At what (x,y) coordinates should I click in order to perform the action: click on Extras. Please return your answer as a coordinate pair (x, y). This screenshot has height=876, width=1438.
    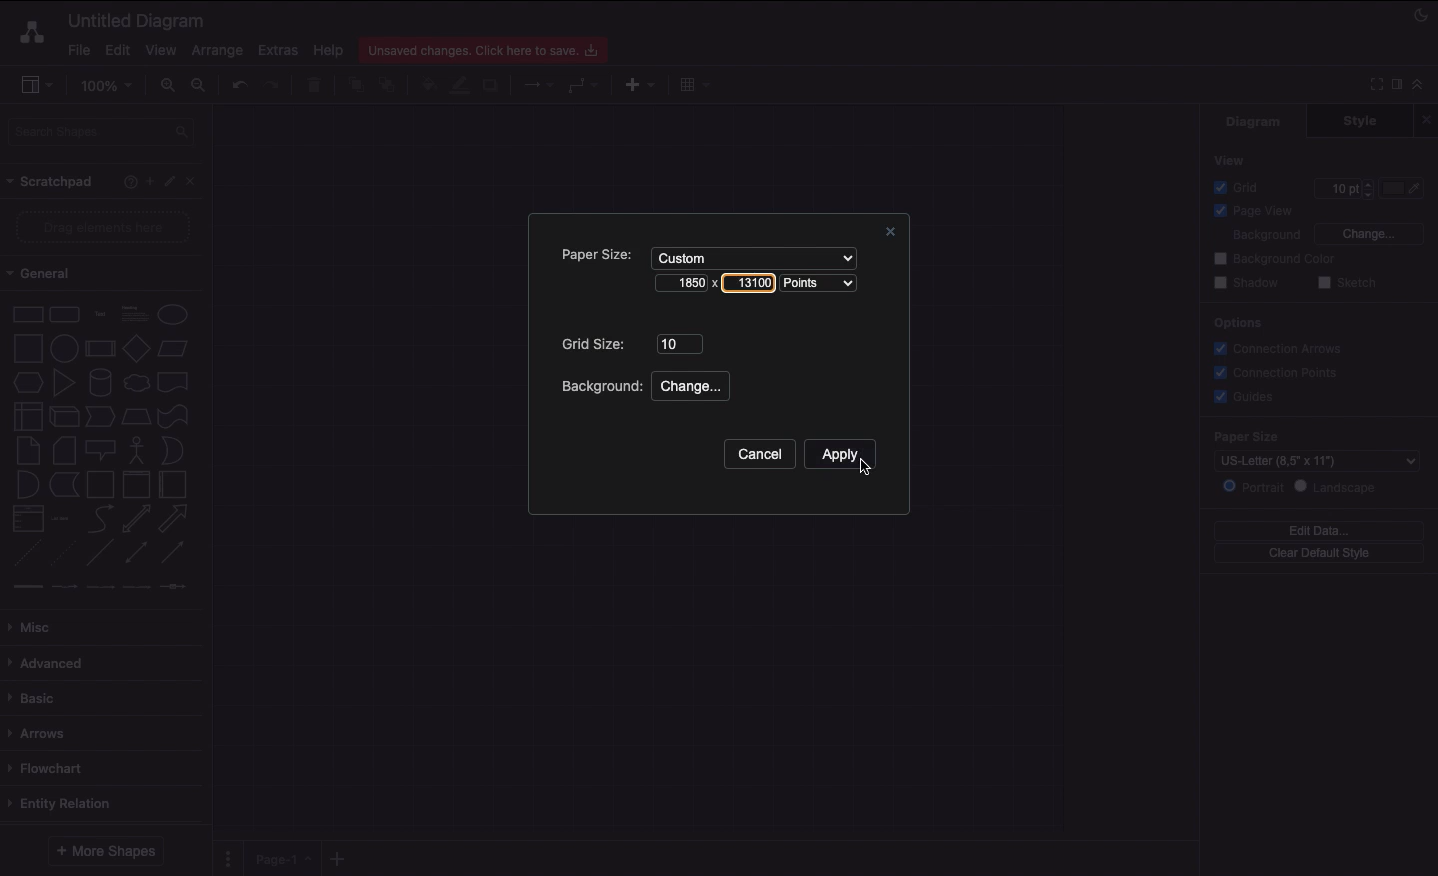
    Looking at the image, I should click on (278, 49).